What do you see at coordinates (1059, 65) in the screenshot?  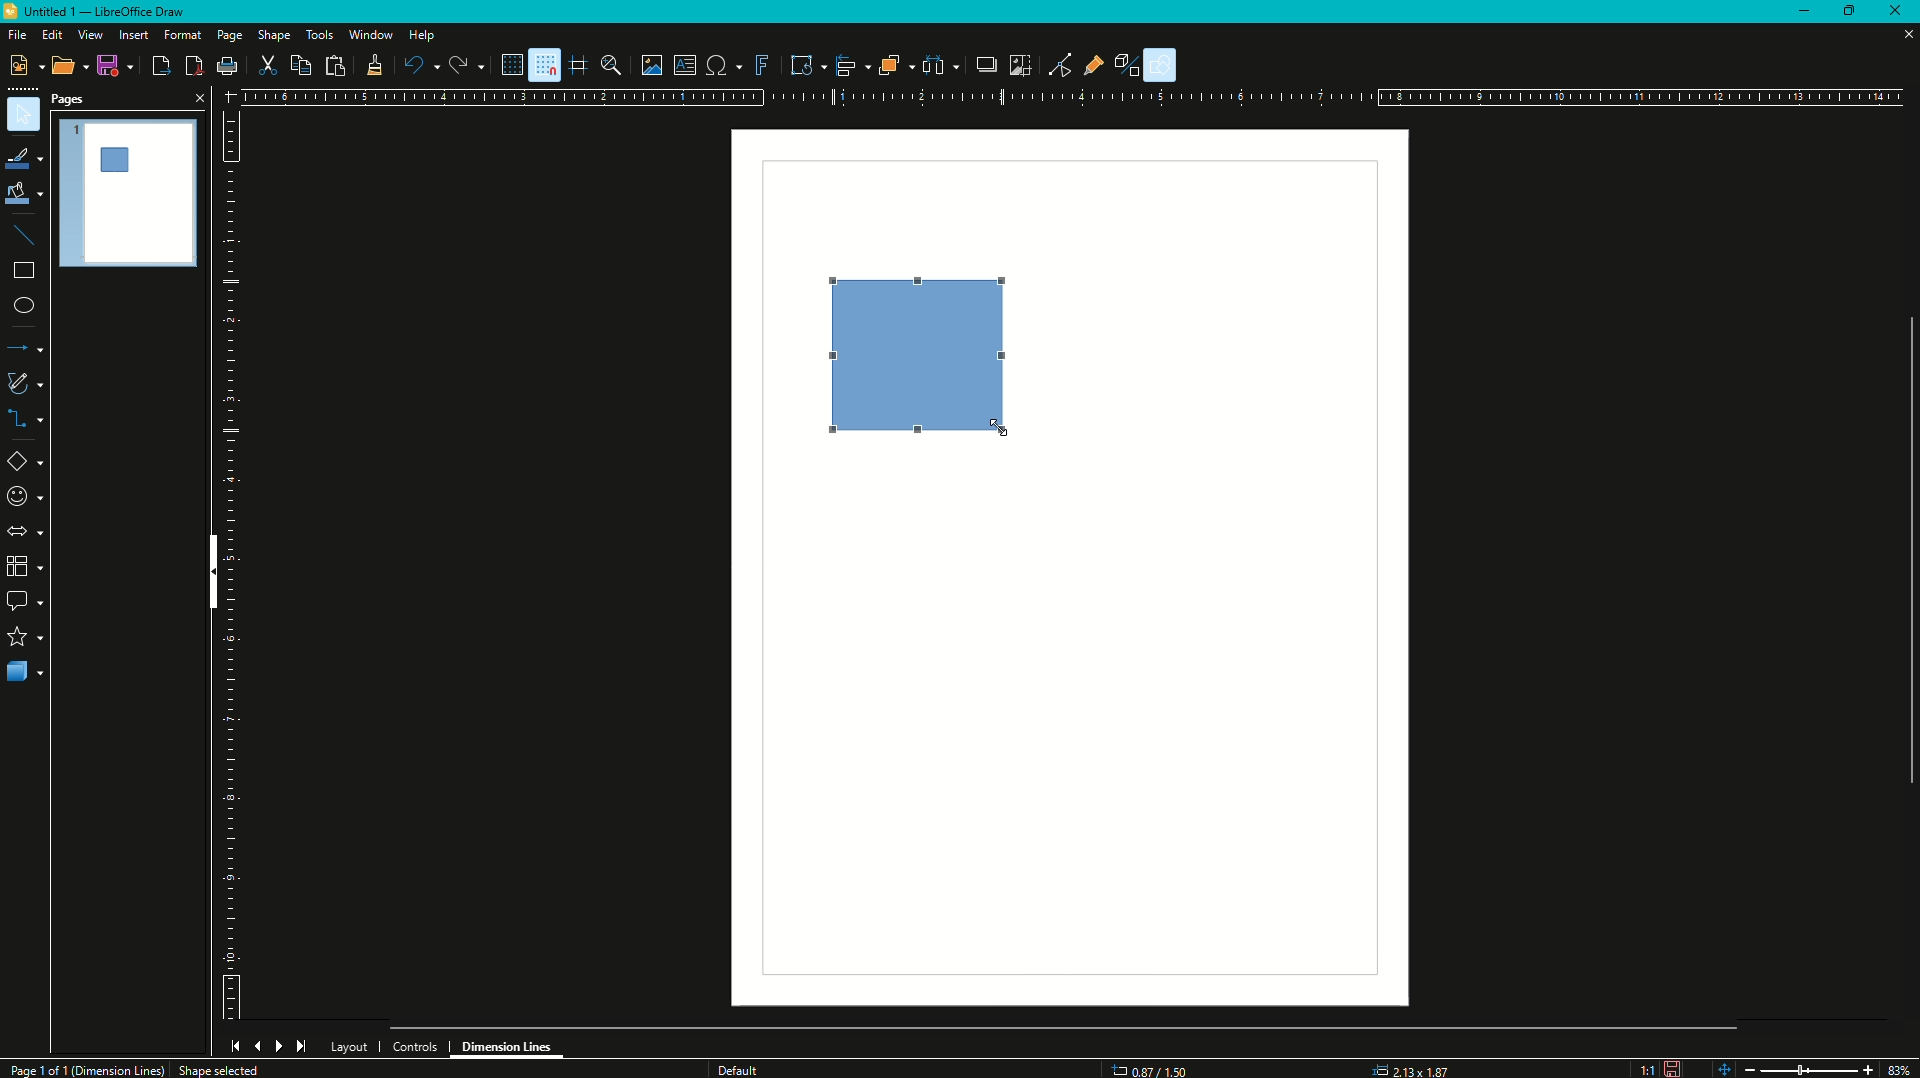 I see `Toggle Point Edit Mode` at bounding box center [1059, 65].